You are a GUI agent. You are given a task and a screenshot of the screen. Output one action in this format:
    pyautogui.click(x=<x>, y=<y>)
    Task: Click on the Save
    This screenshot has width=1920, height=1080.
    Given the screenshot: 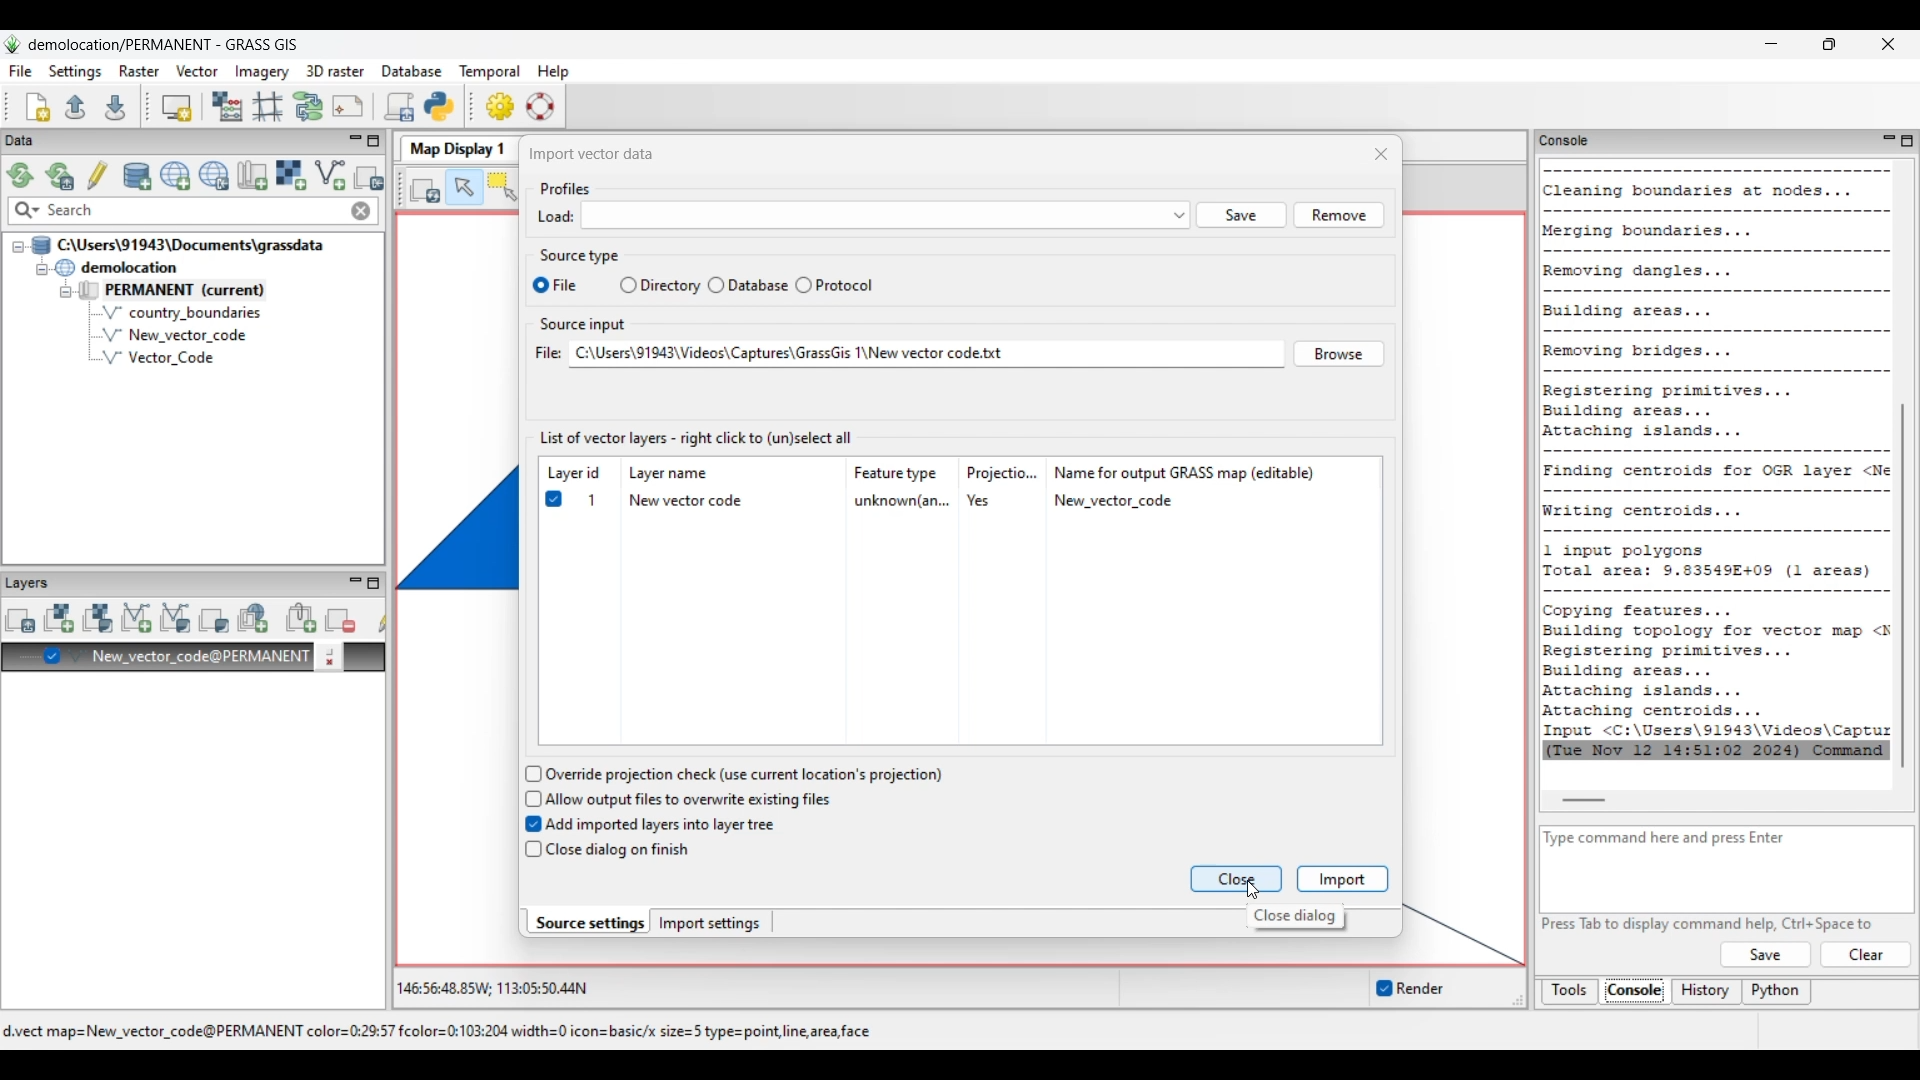 What is the action you would take?
    pyautogui.click(x=1241, y=216)
    